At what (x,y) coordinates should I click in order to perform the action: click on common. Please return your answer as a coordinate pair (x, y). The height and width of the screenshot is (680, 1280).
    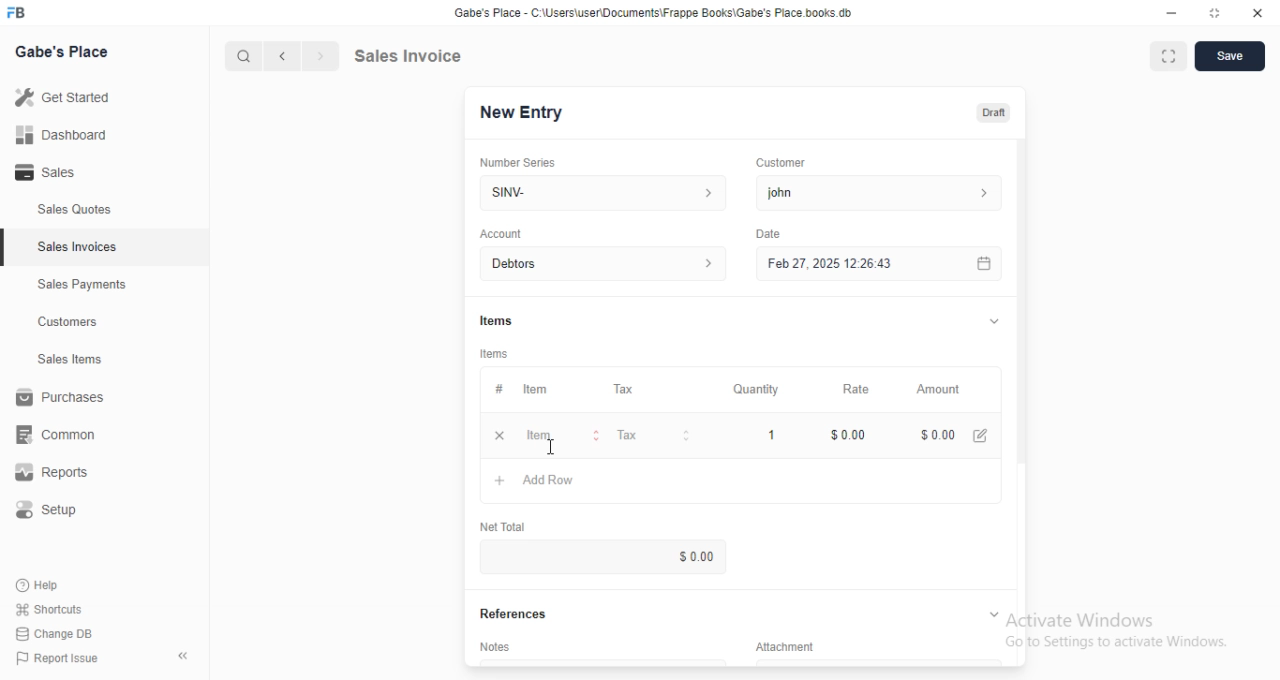
    Looking at the image, I should click on (57, 436).